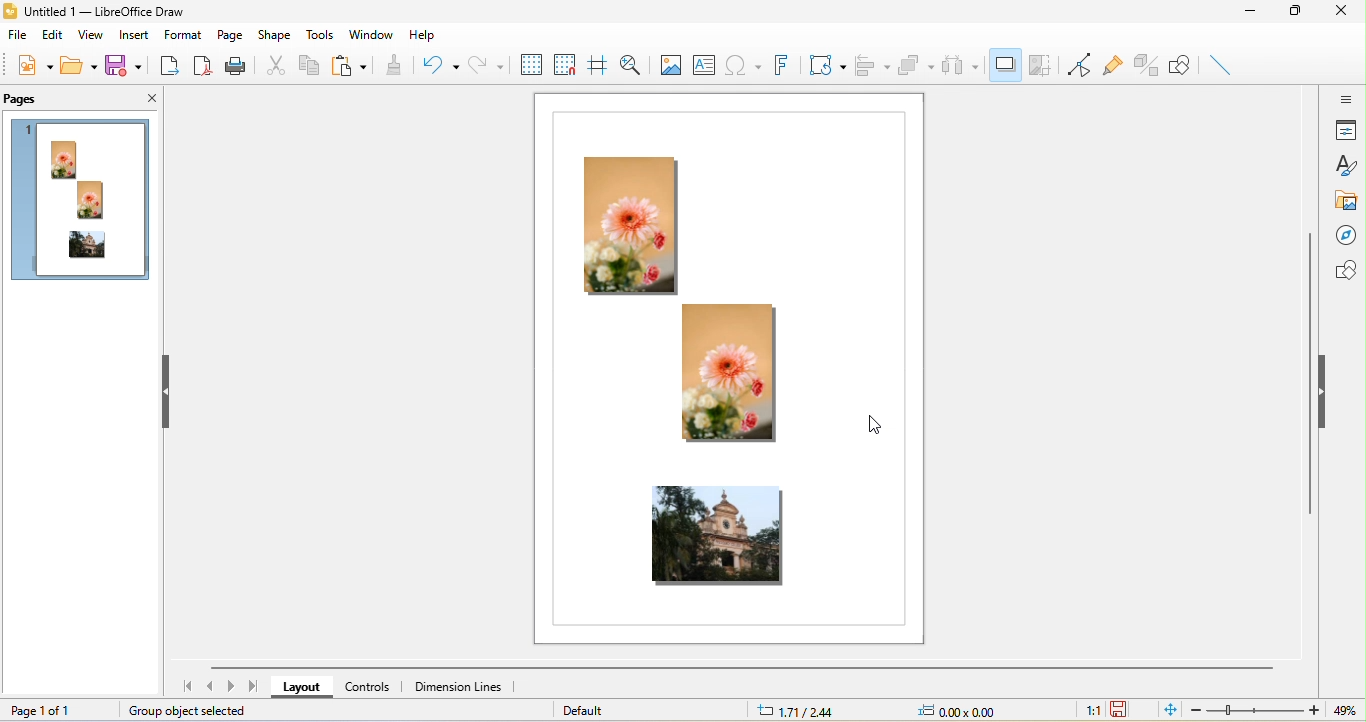 Image resolution: width=1366 pixels, height=722 pixels. Describe the element at coordinates (743, 63) in the screenshot. I see `special character` at that location.